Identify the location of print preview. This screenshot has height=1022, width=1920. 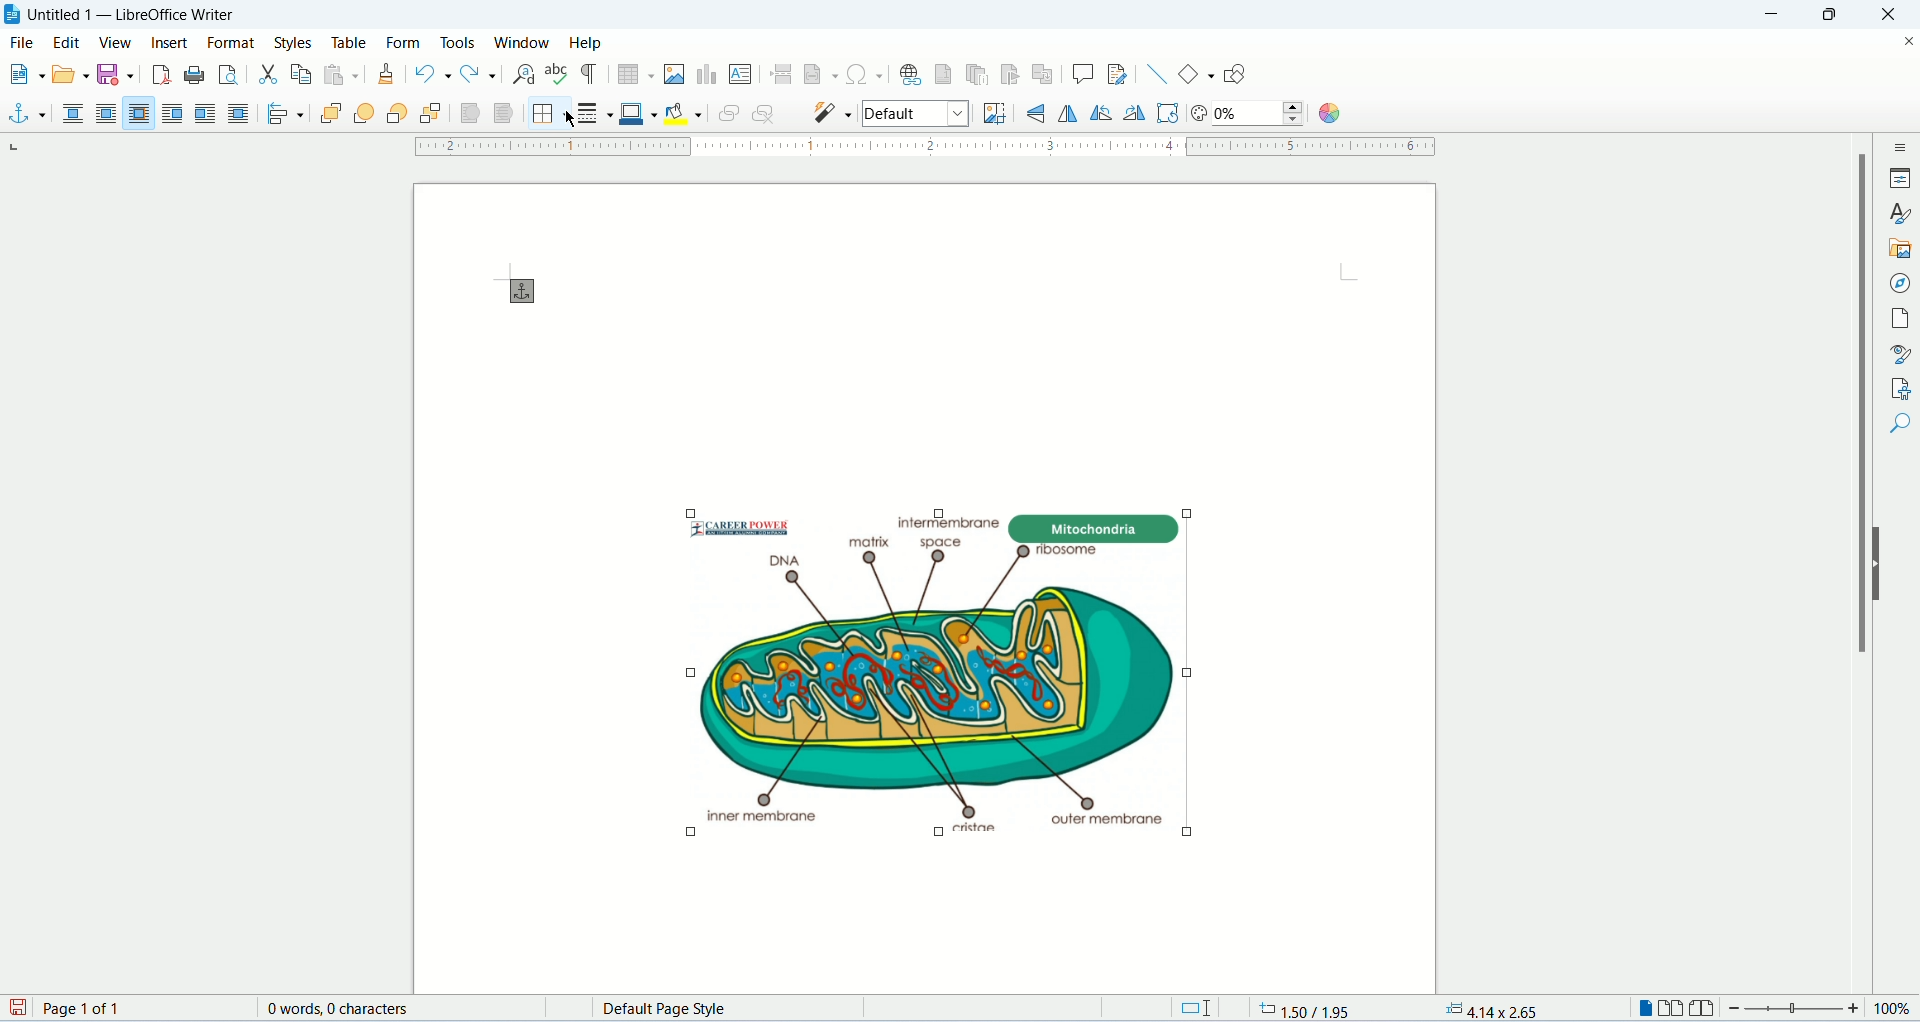
(229, 75).